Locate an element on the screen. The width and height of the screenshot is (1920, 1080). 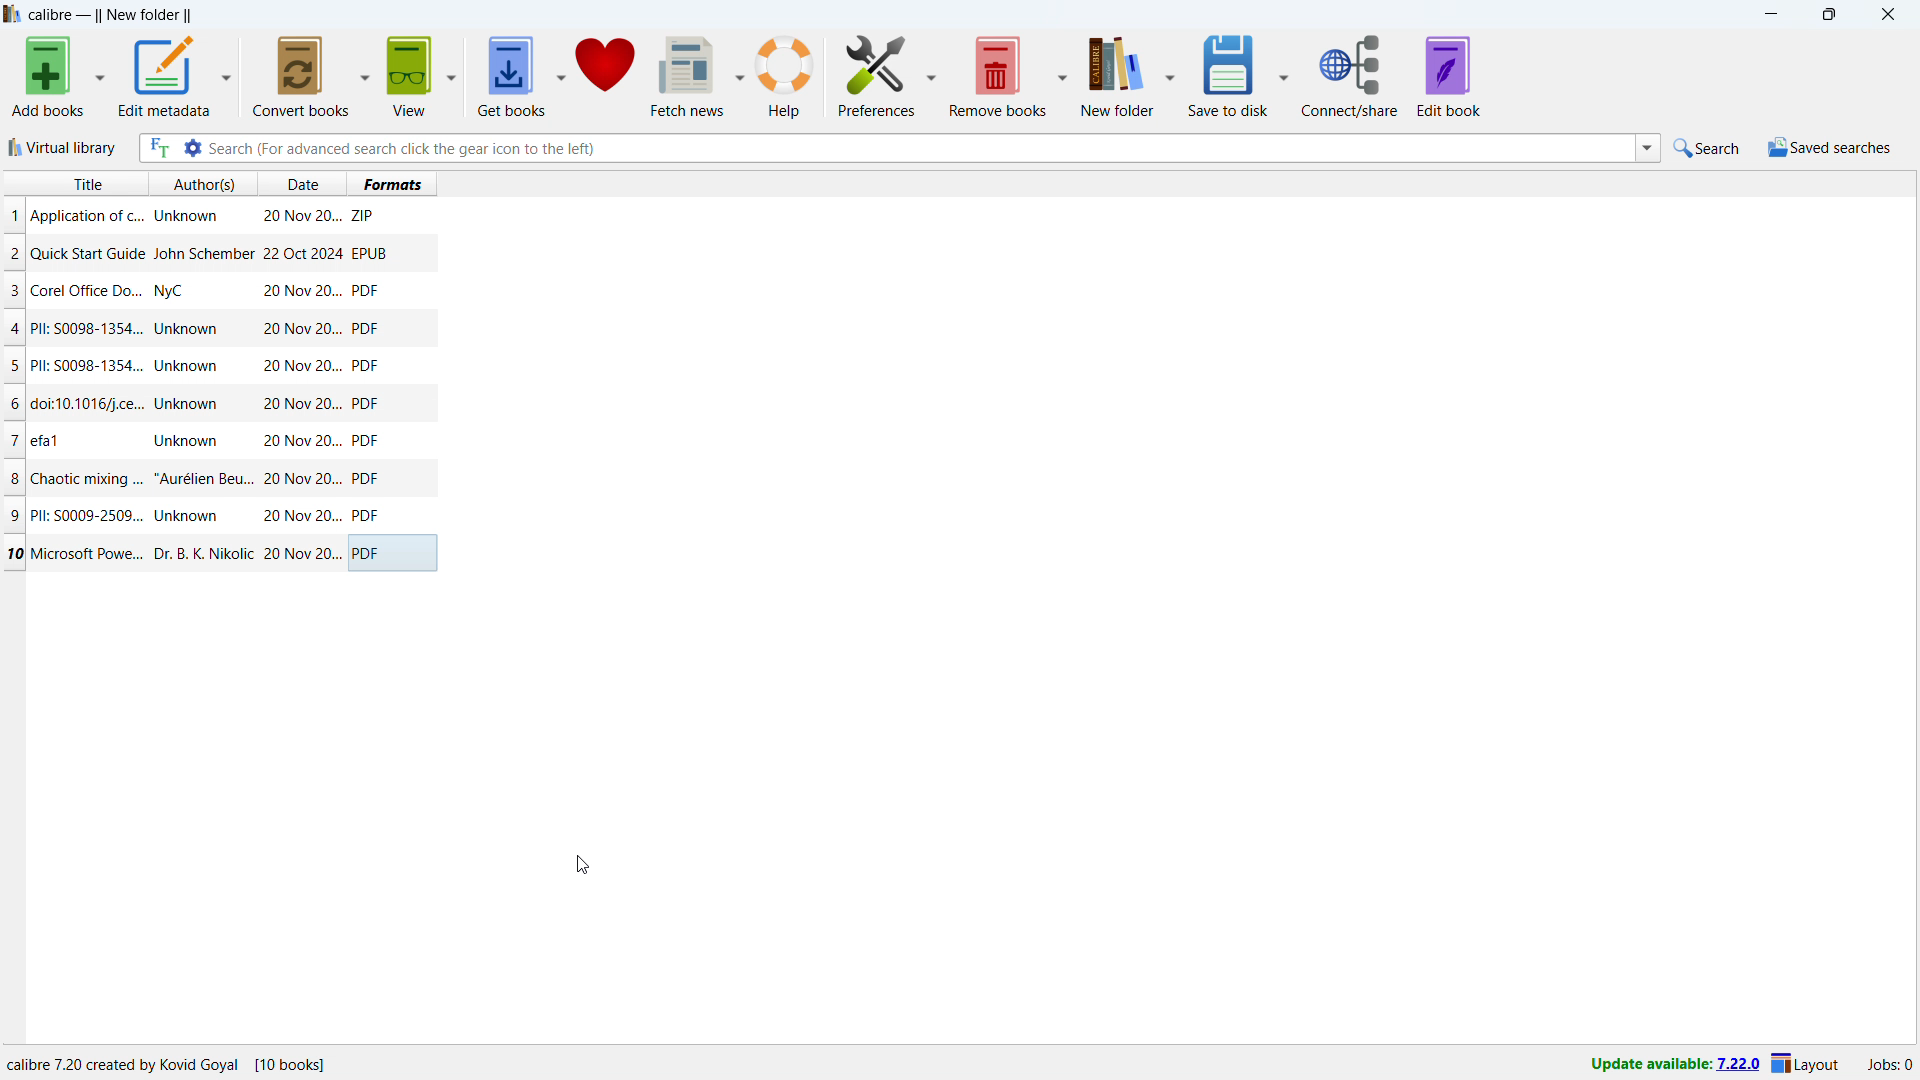
layout is located at coordinates (1806, 1065).